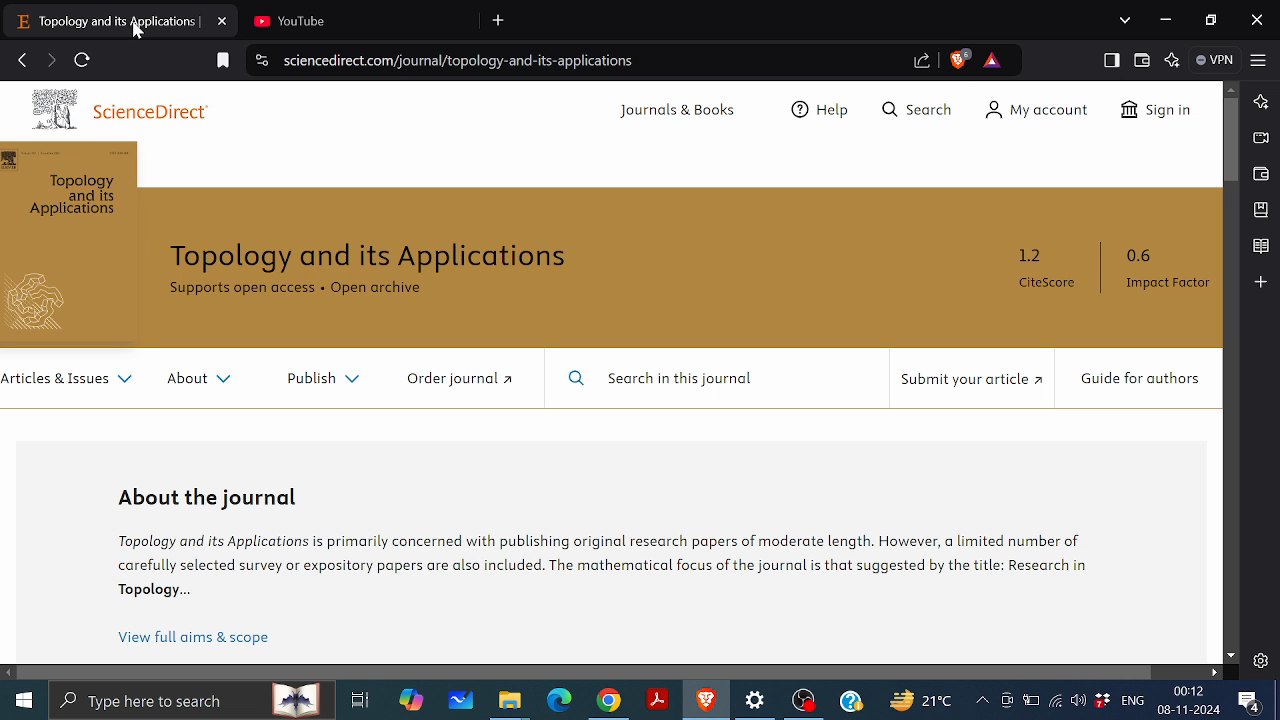  I want to click on Leo AI, so click(1174, 60).